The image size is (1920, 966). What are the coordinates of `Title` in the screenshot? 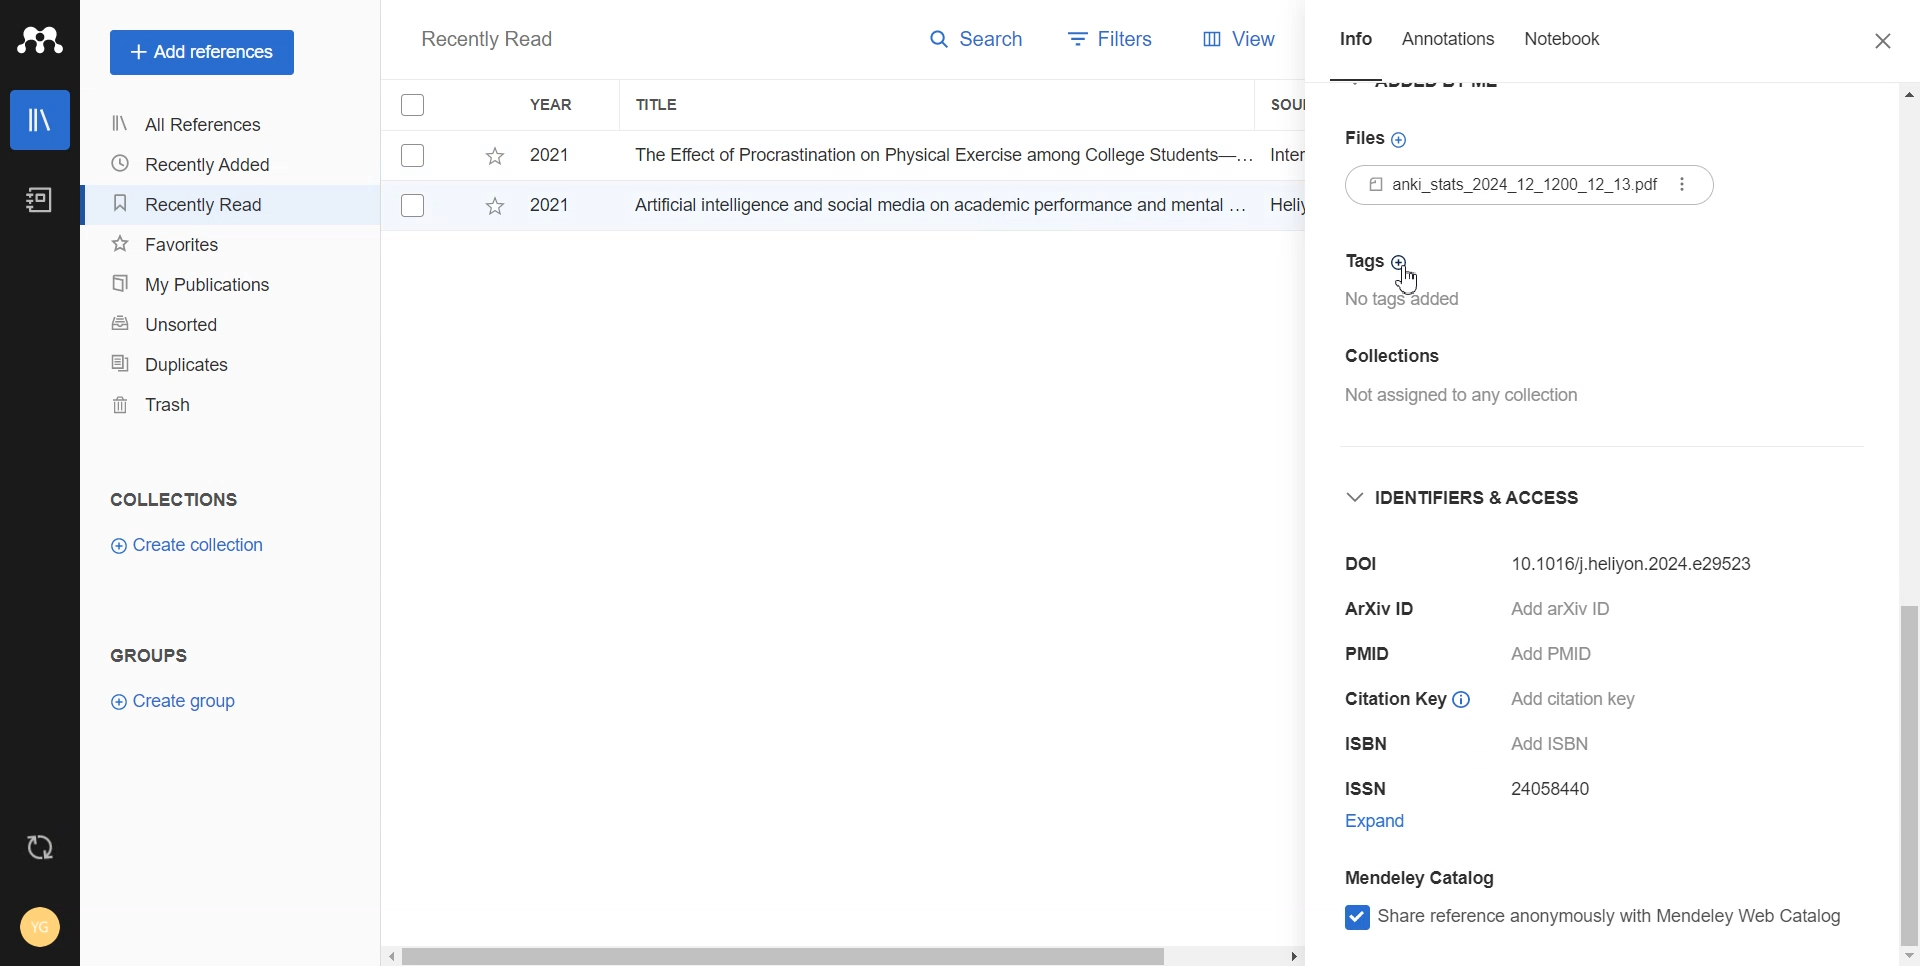 It's located at (659, 105).